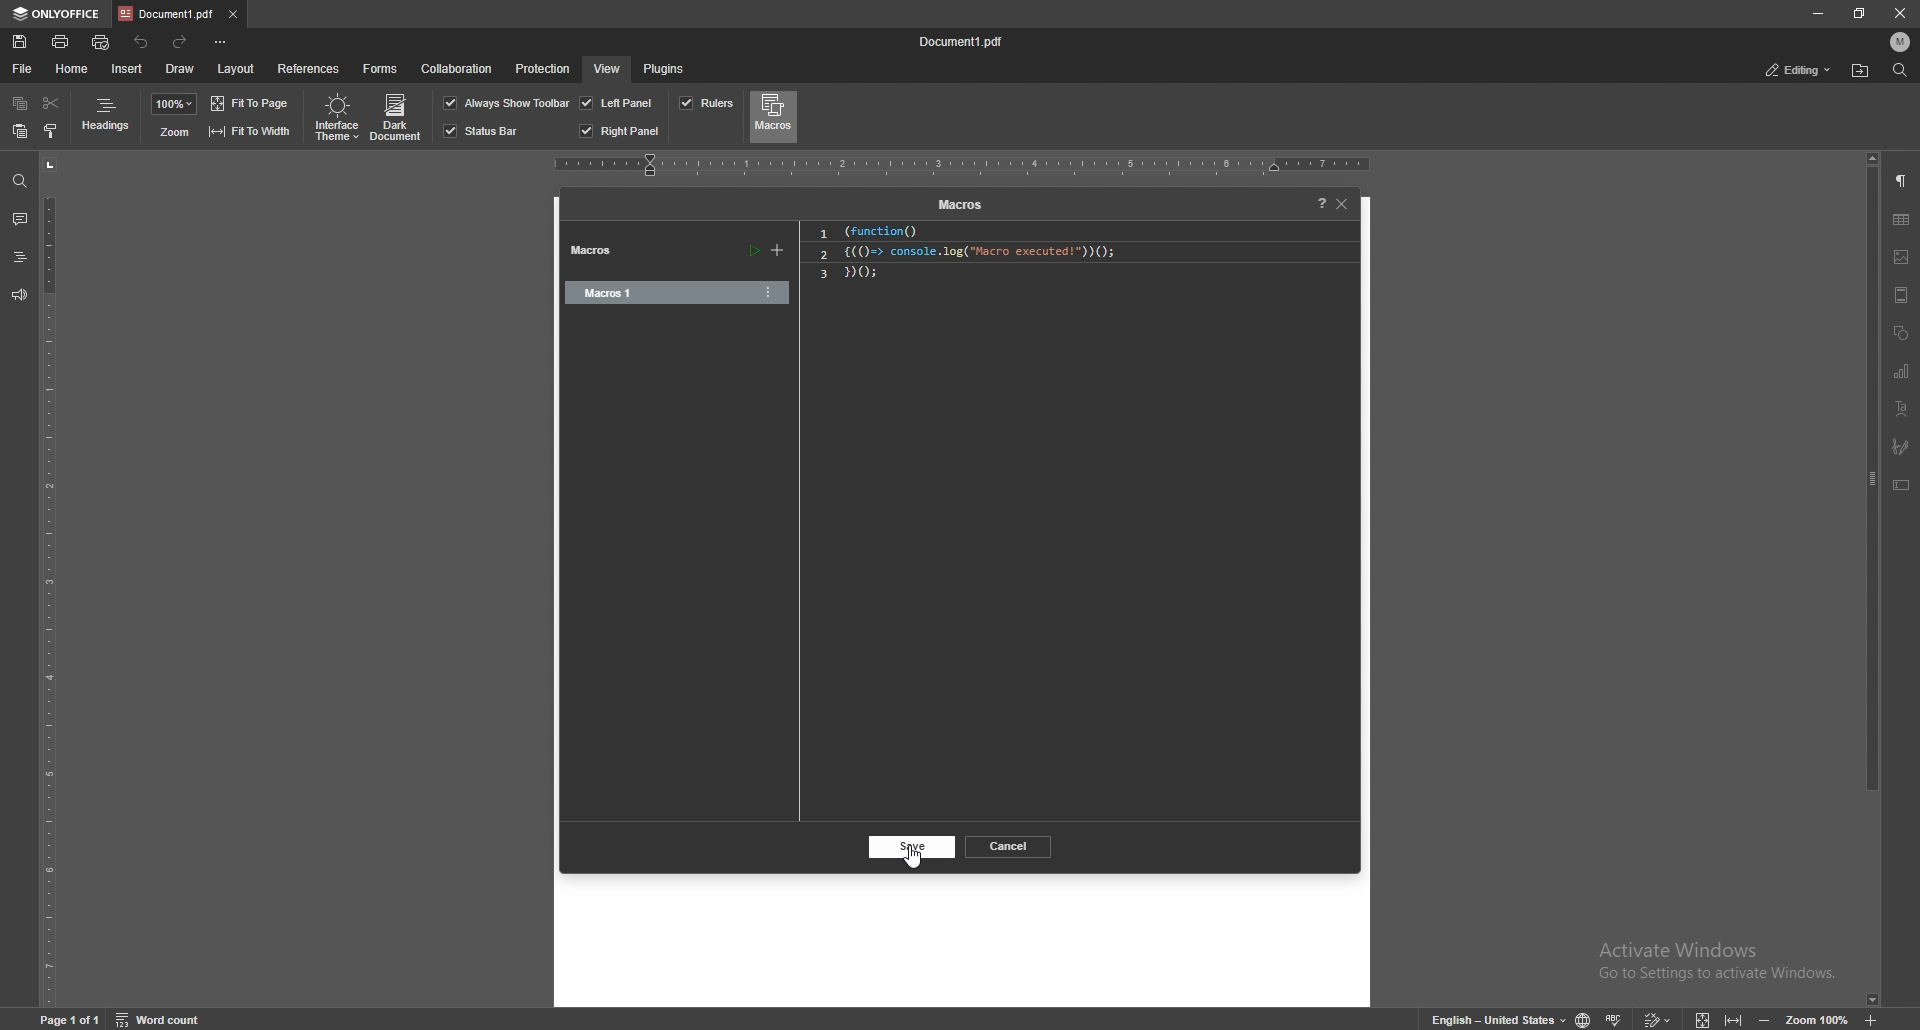 This screenshot has height=1030, width=1920. What do you see at coordinates (1902, 182) in the screenshot?
I see `paragraph` at bounding box center [1902, 182].